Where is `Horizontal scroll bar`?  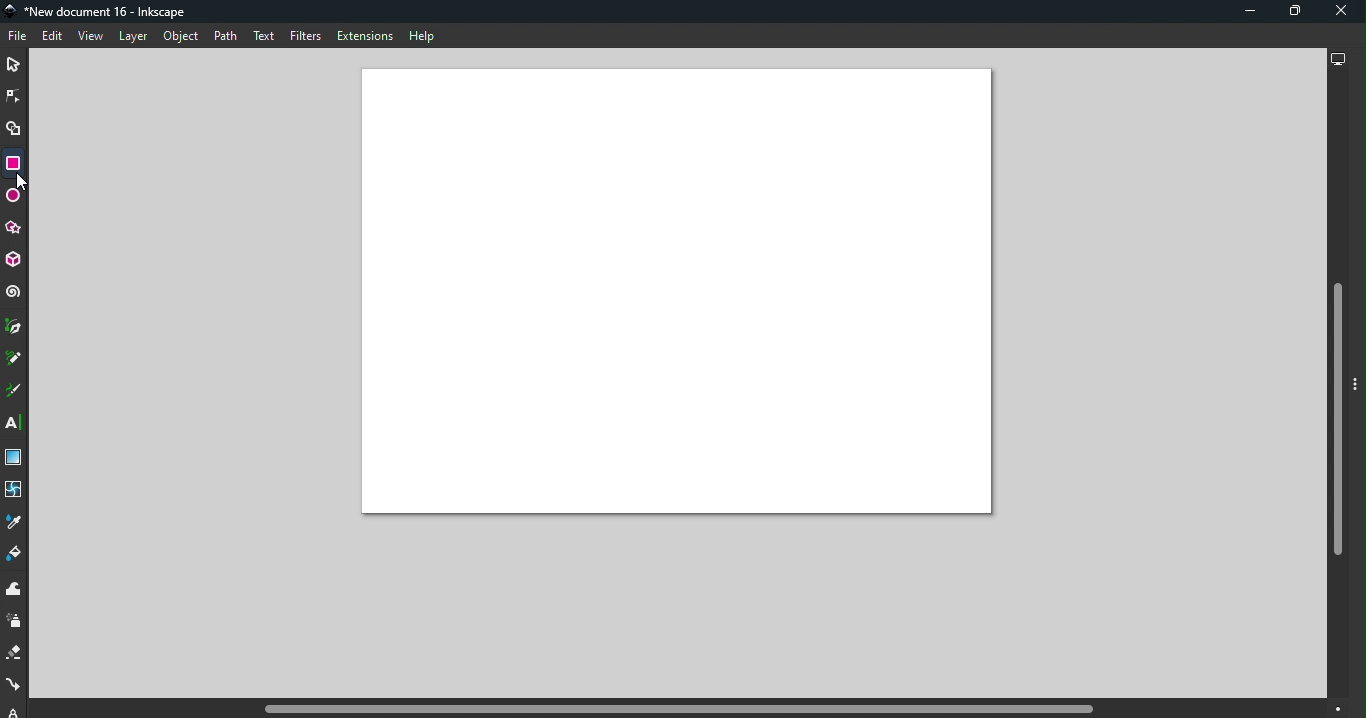
Horizontal scroll bar is located at coordinates (682, 709).